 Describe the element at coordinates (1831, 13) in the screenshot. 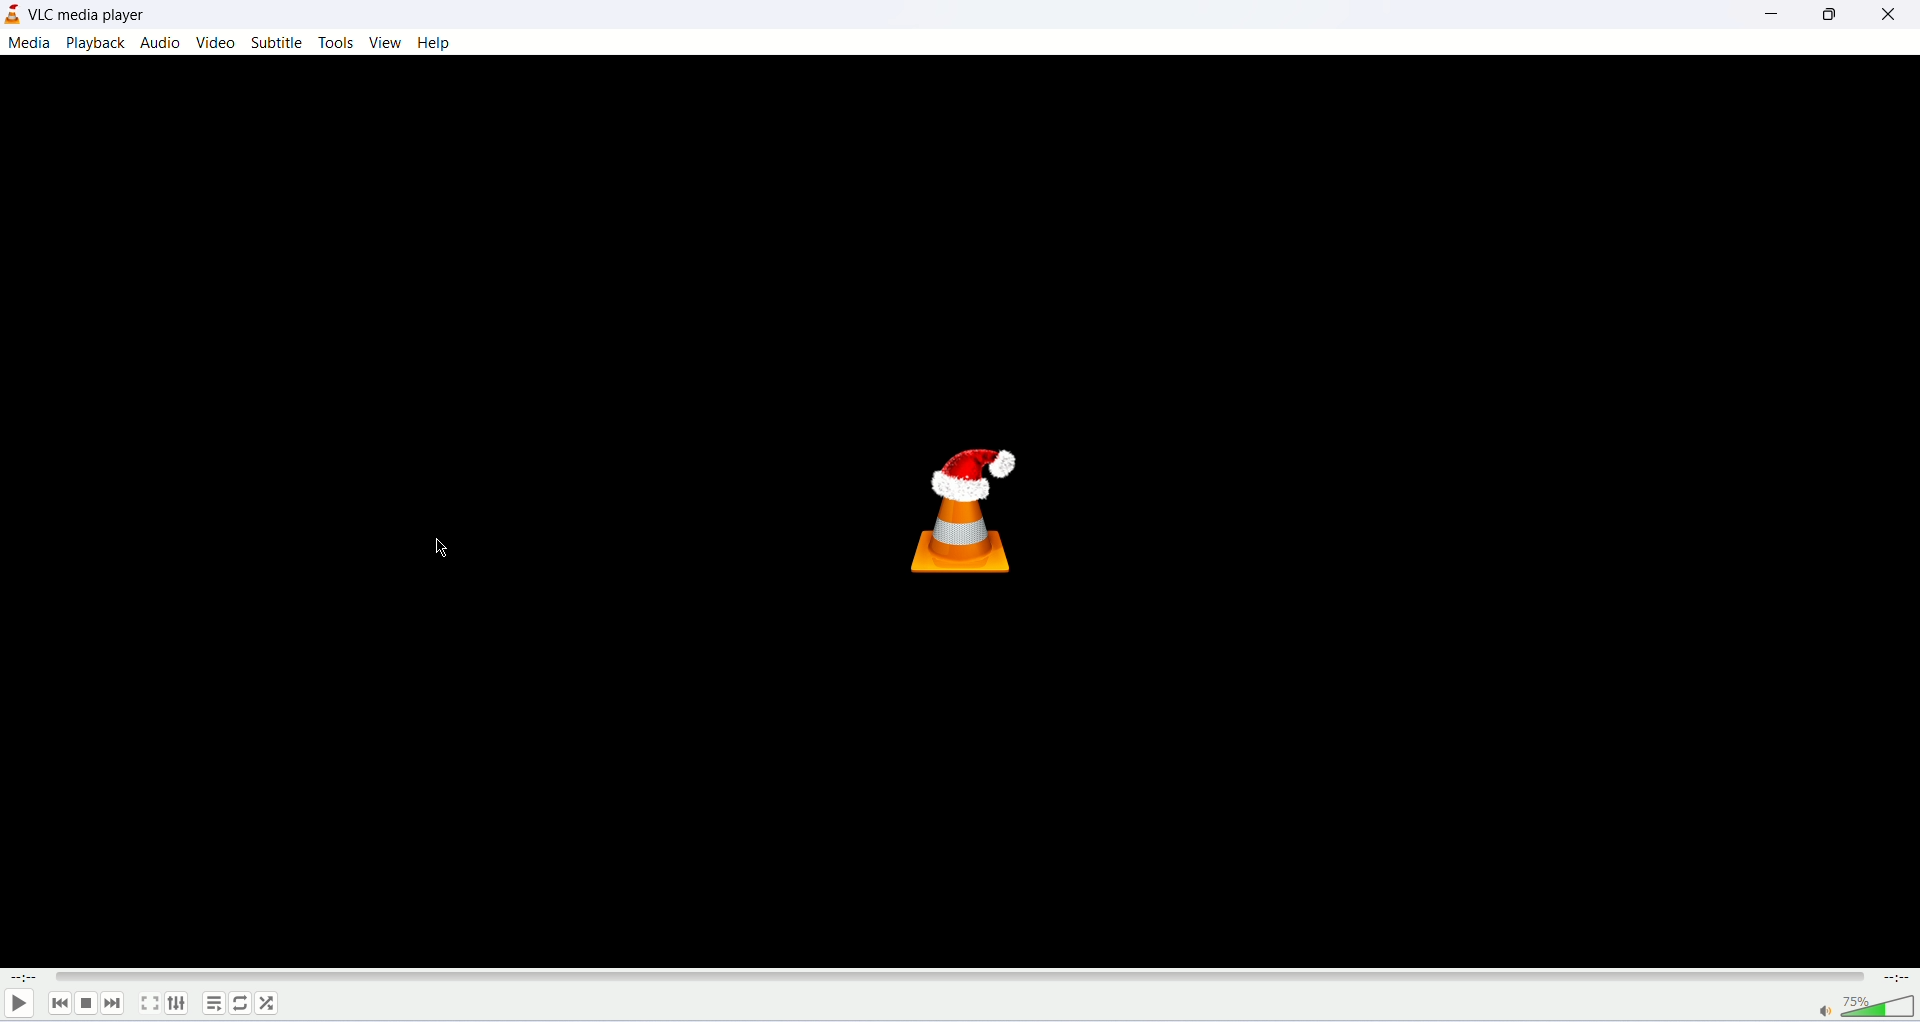

I see `maximize` at that location.